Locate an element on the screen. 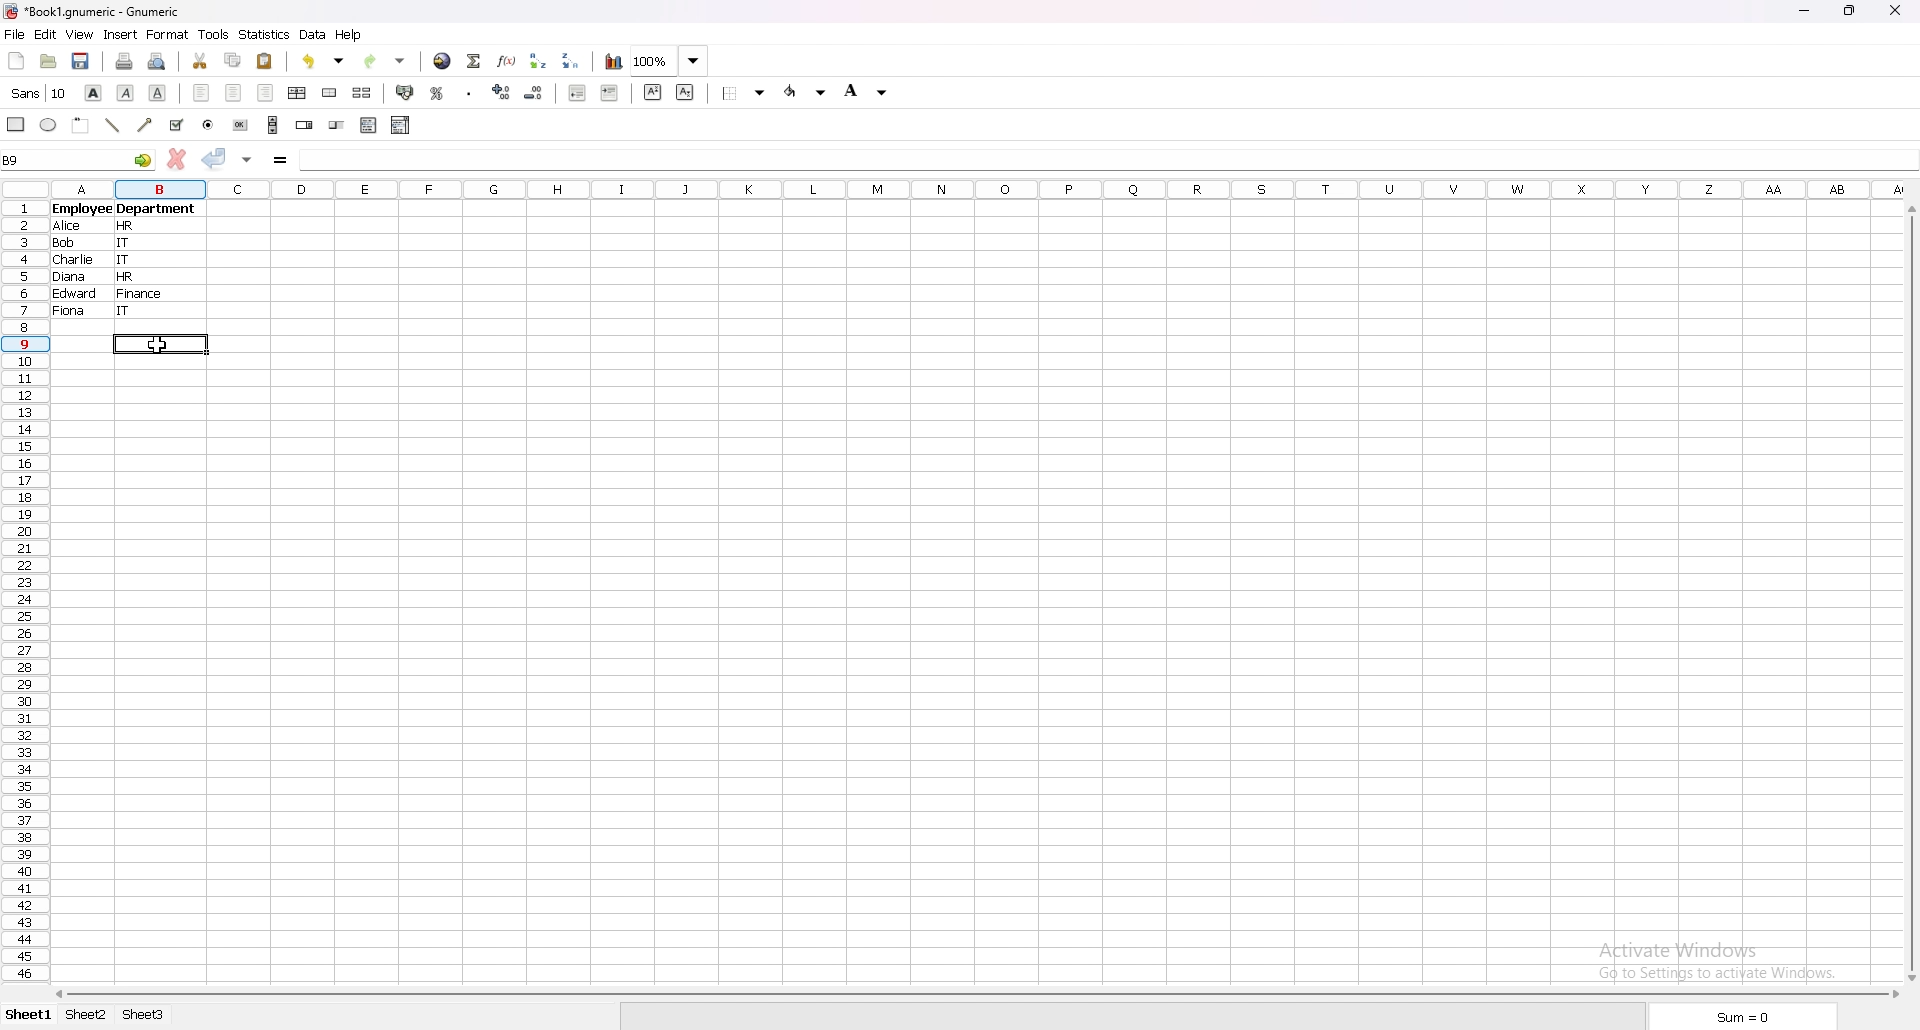  line is located at coordinates (111, 126).